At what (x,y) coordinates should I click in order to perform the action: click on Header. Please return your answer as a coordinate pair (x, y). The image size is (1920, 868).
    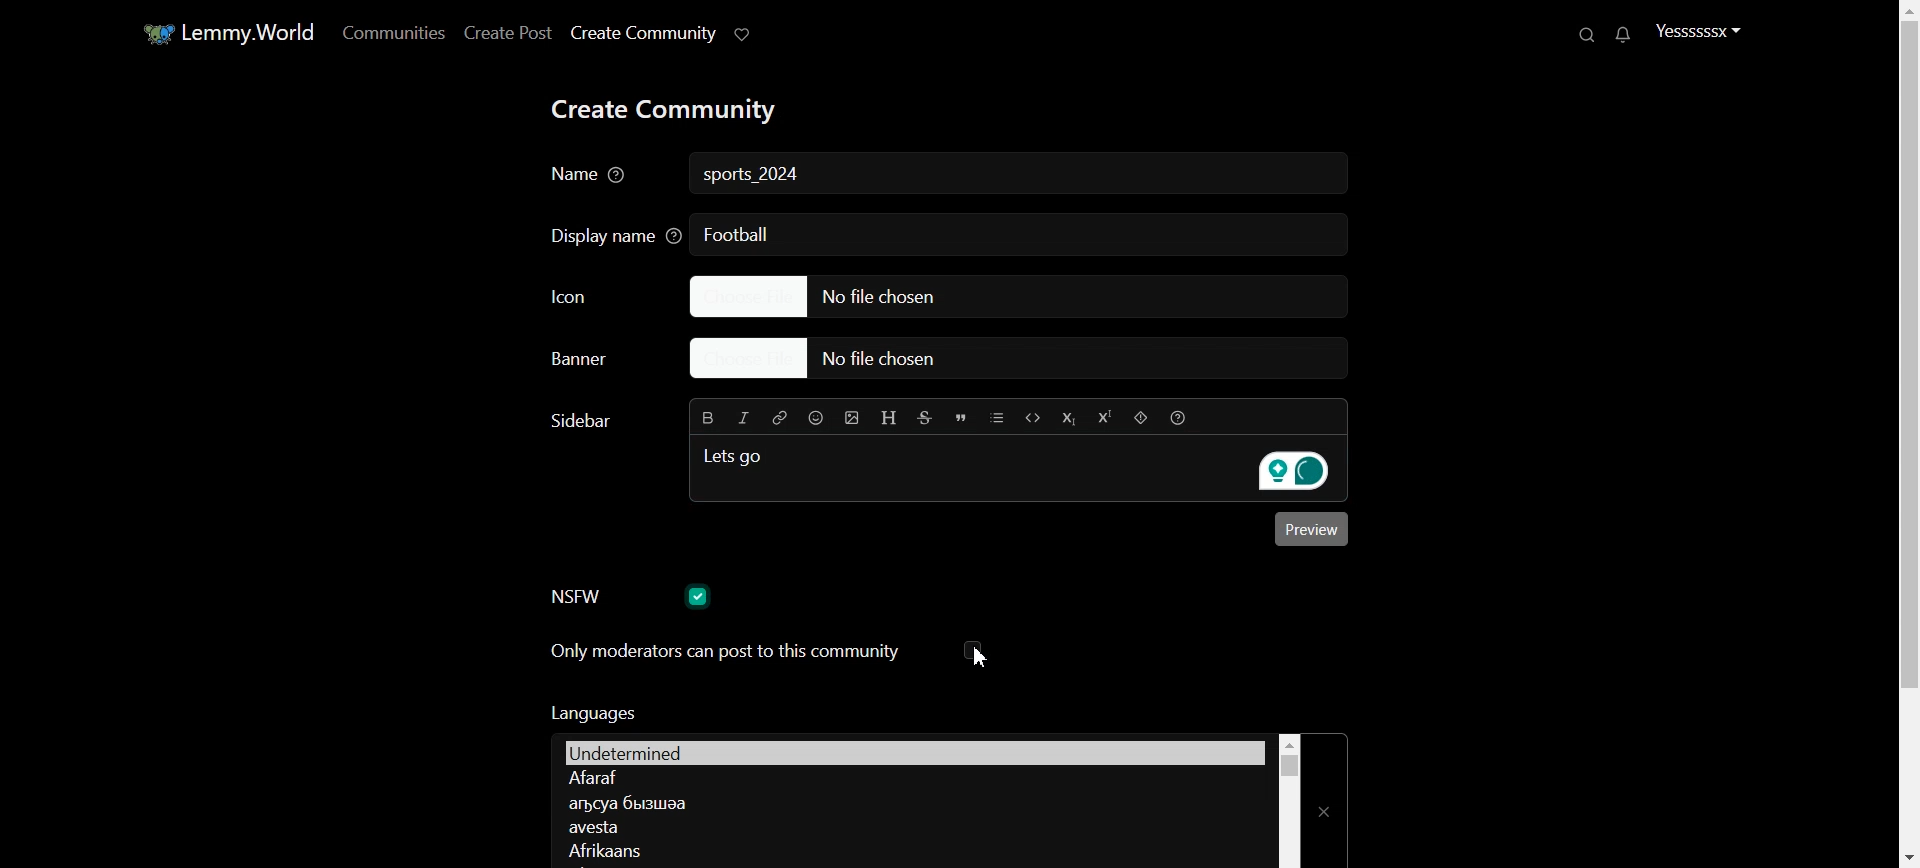
    Looking at the image, I should click on (890, 419).